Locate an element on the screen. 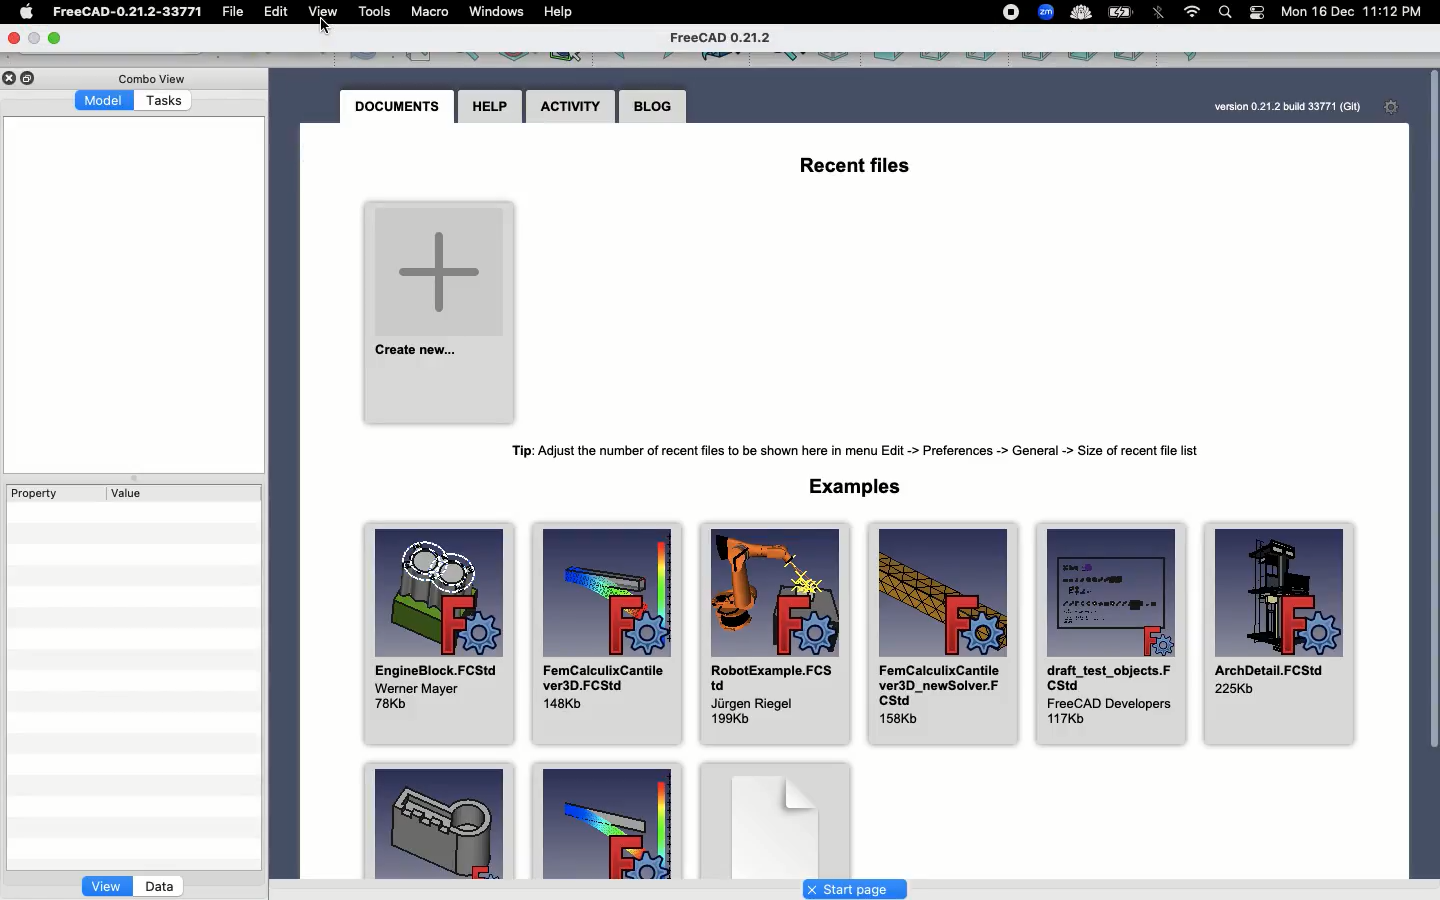  Charge is located at coordinates (1123, 12).